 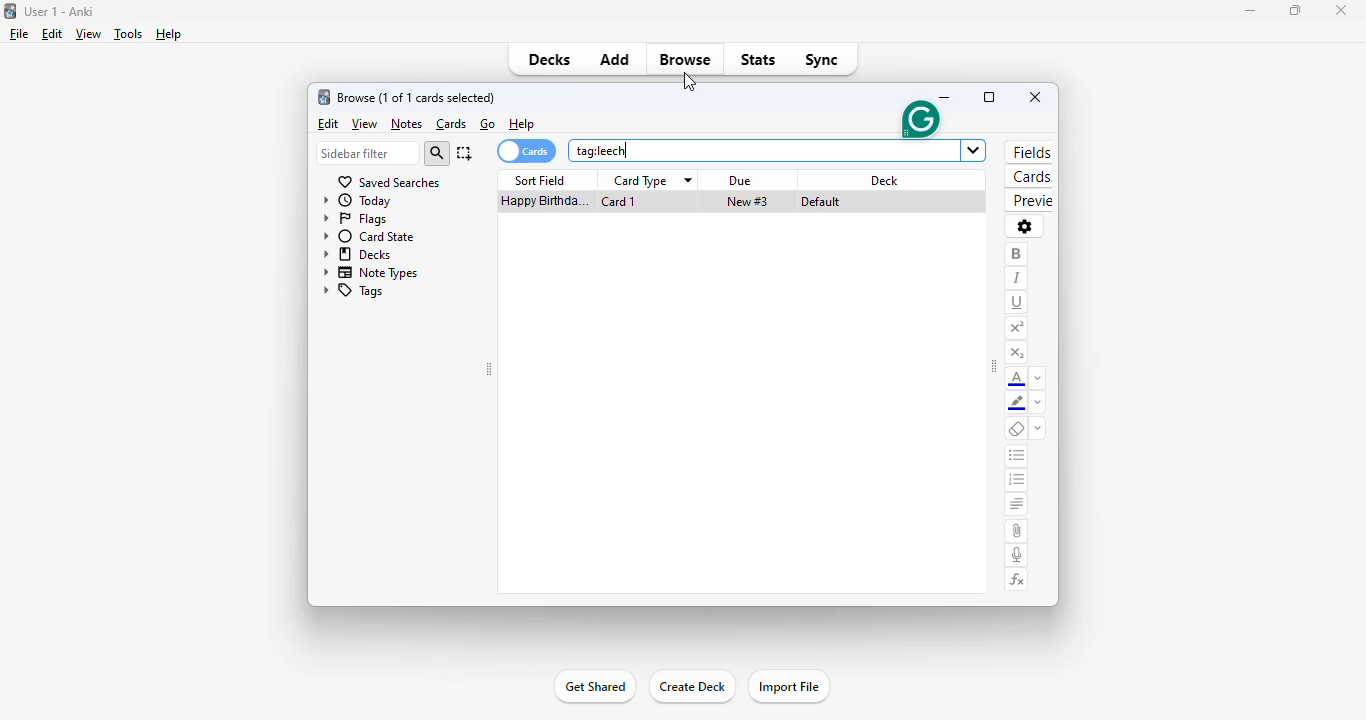 I want to click on unordered list, so click(x=1017, y=456).